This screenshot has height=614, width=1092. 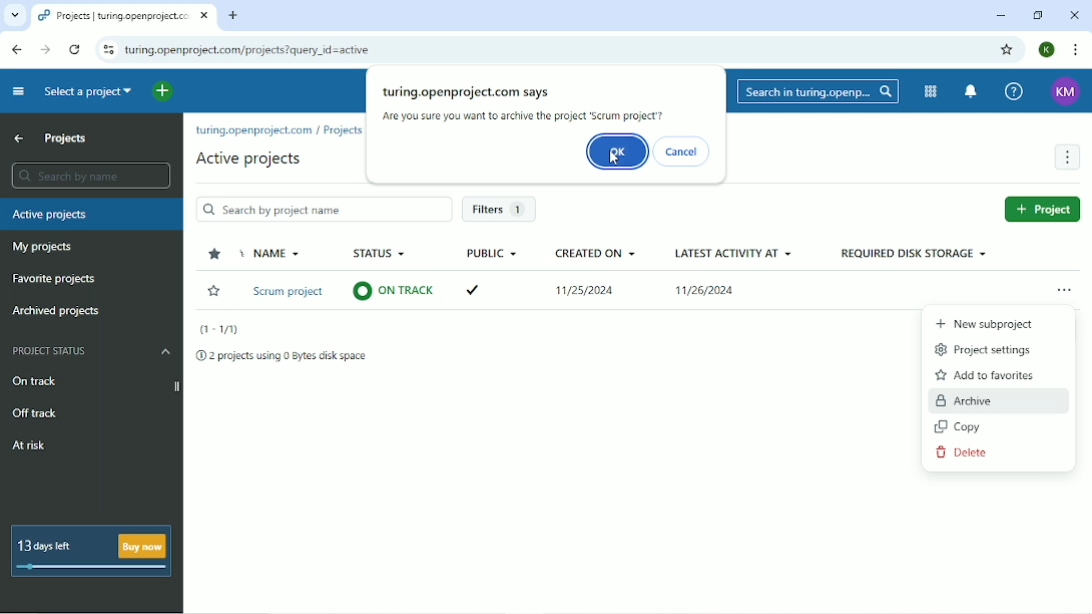 What do you see at coordinates (276, 254) in the screenshot?
I see `Name` at bounding box center [276, 254].